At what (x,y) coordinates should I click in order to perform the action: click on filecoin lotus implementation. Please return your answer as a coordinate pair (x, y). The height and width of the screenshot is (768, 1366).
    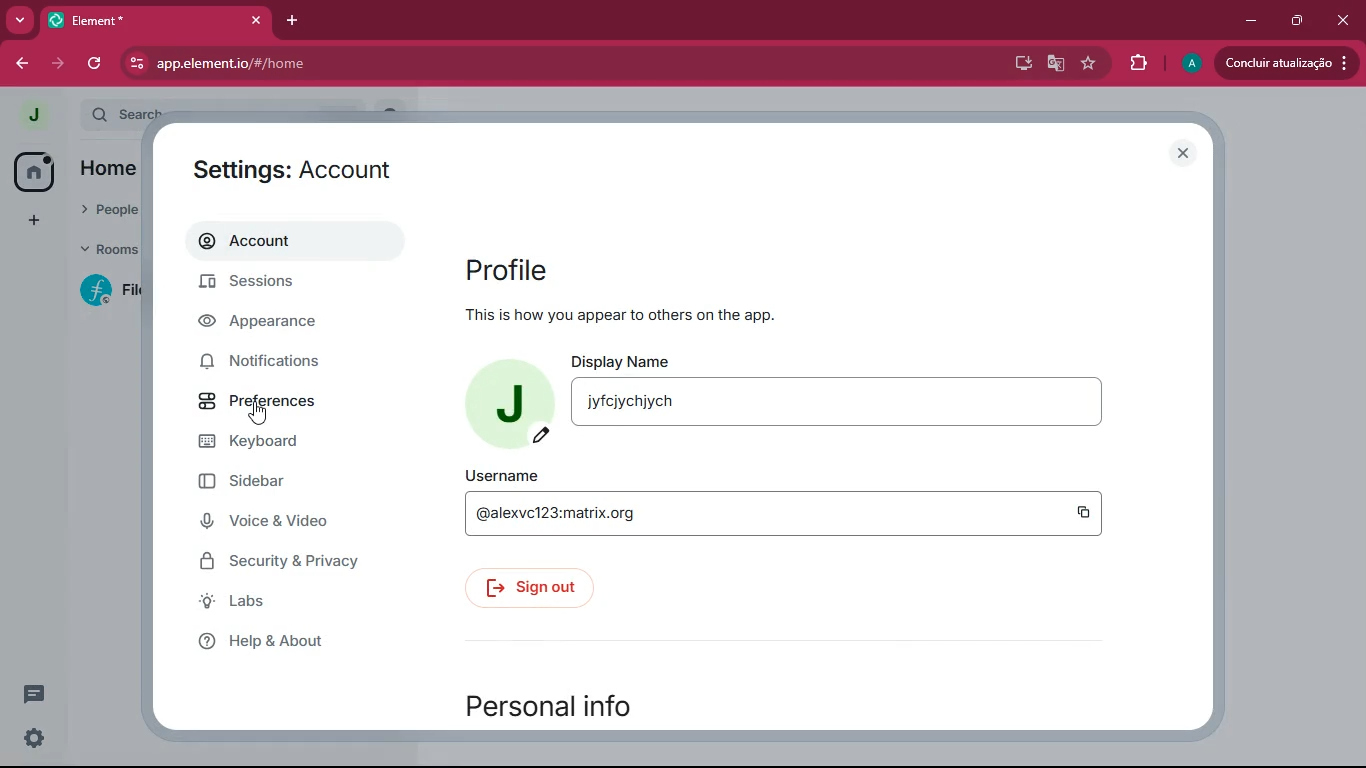
    Looking at the image, I should click on (109, 290).